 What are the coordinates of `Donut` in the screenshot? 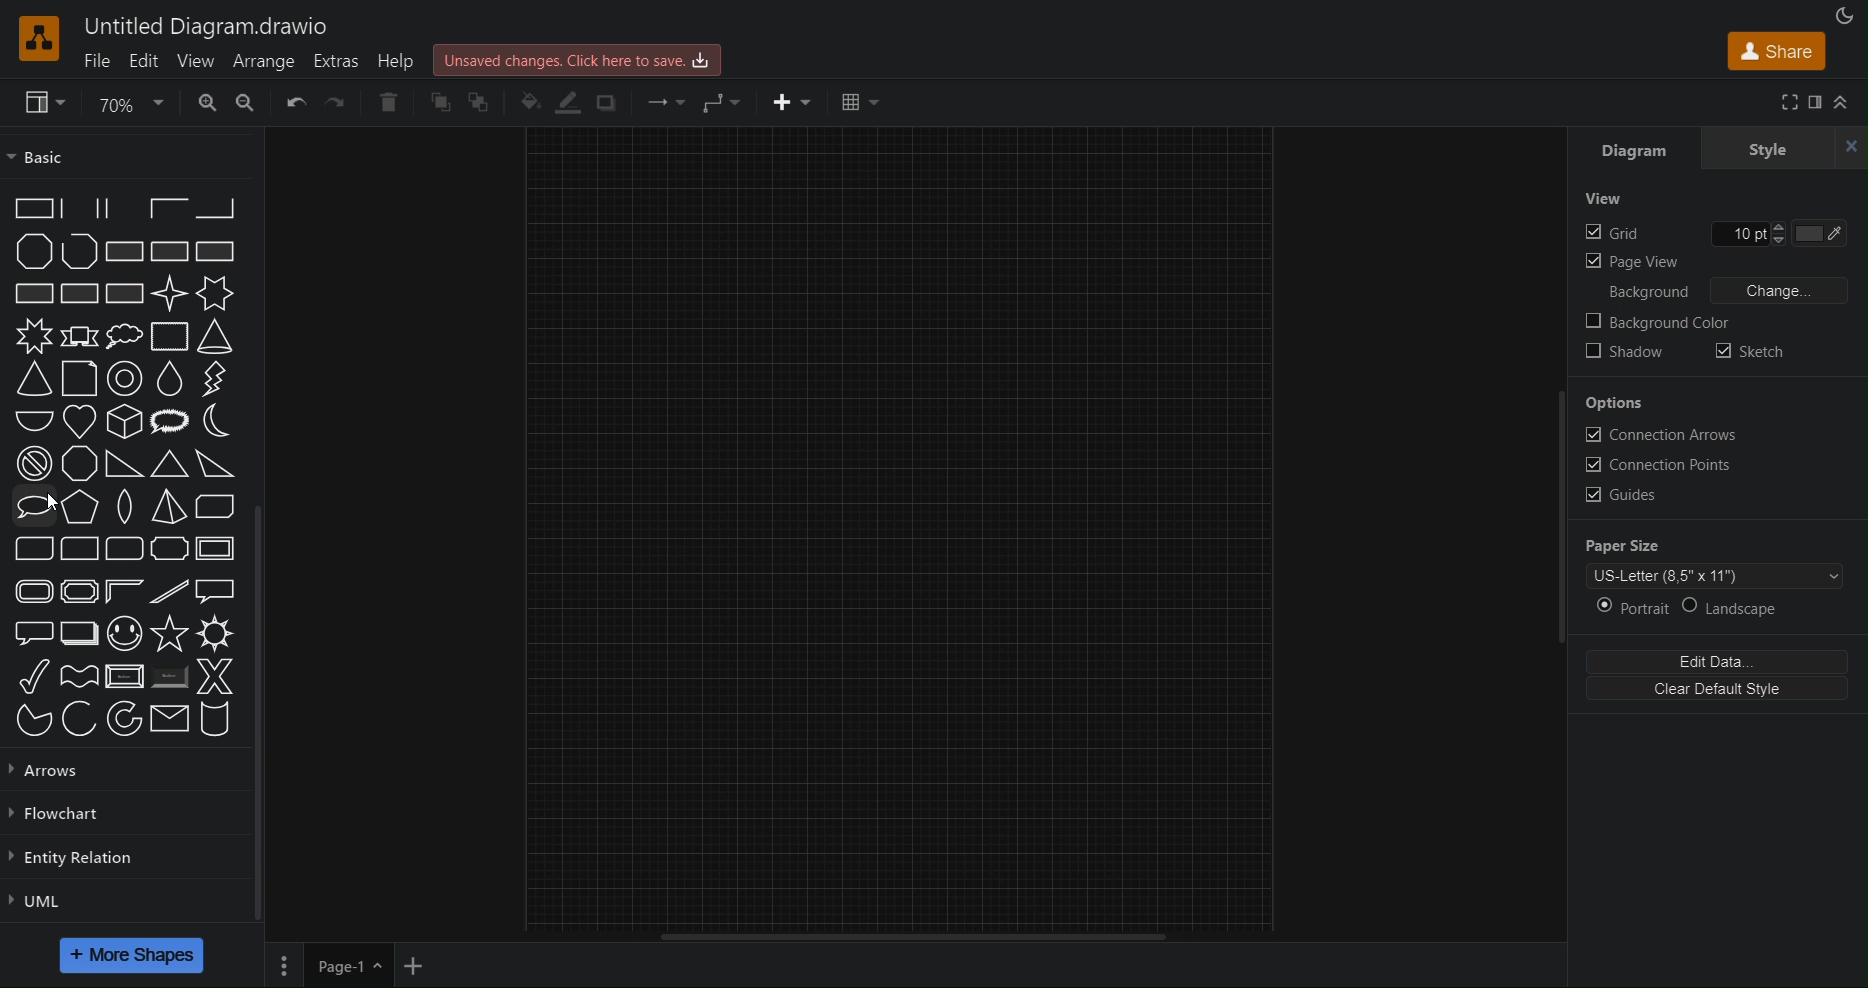 It's located at (124, 378).